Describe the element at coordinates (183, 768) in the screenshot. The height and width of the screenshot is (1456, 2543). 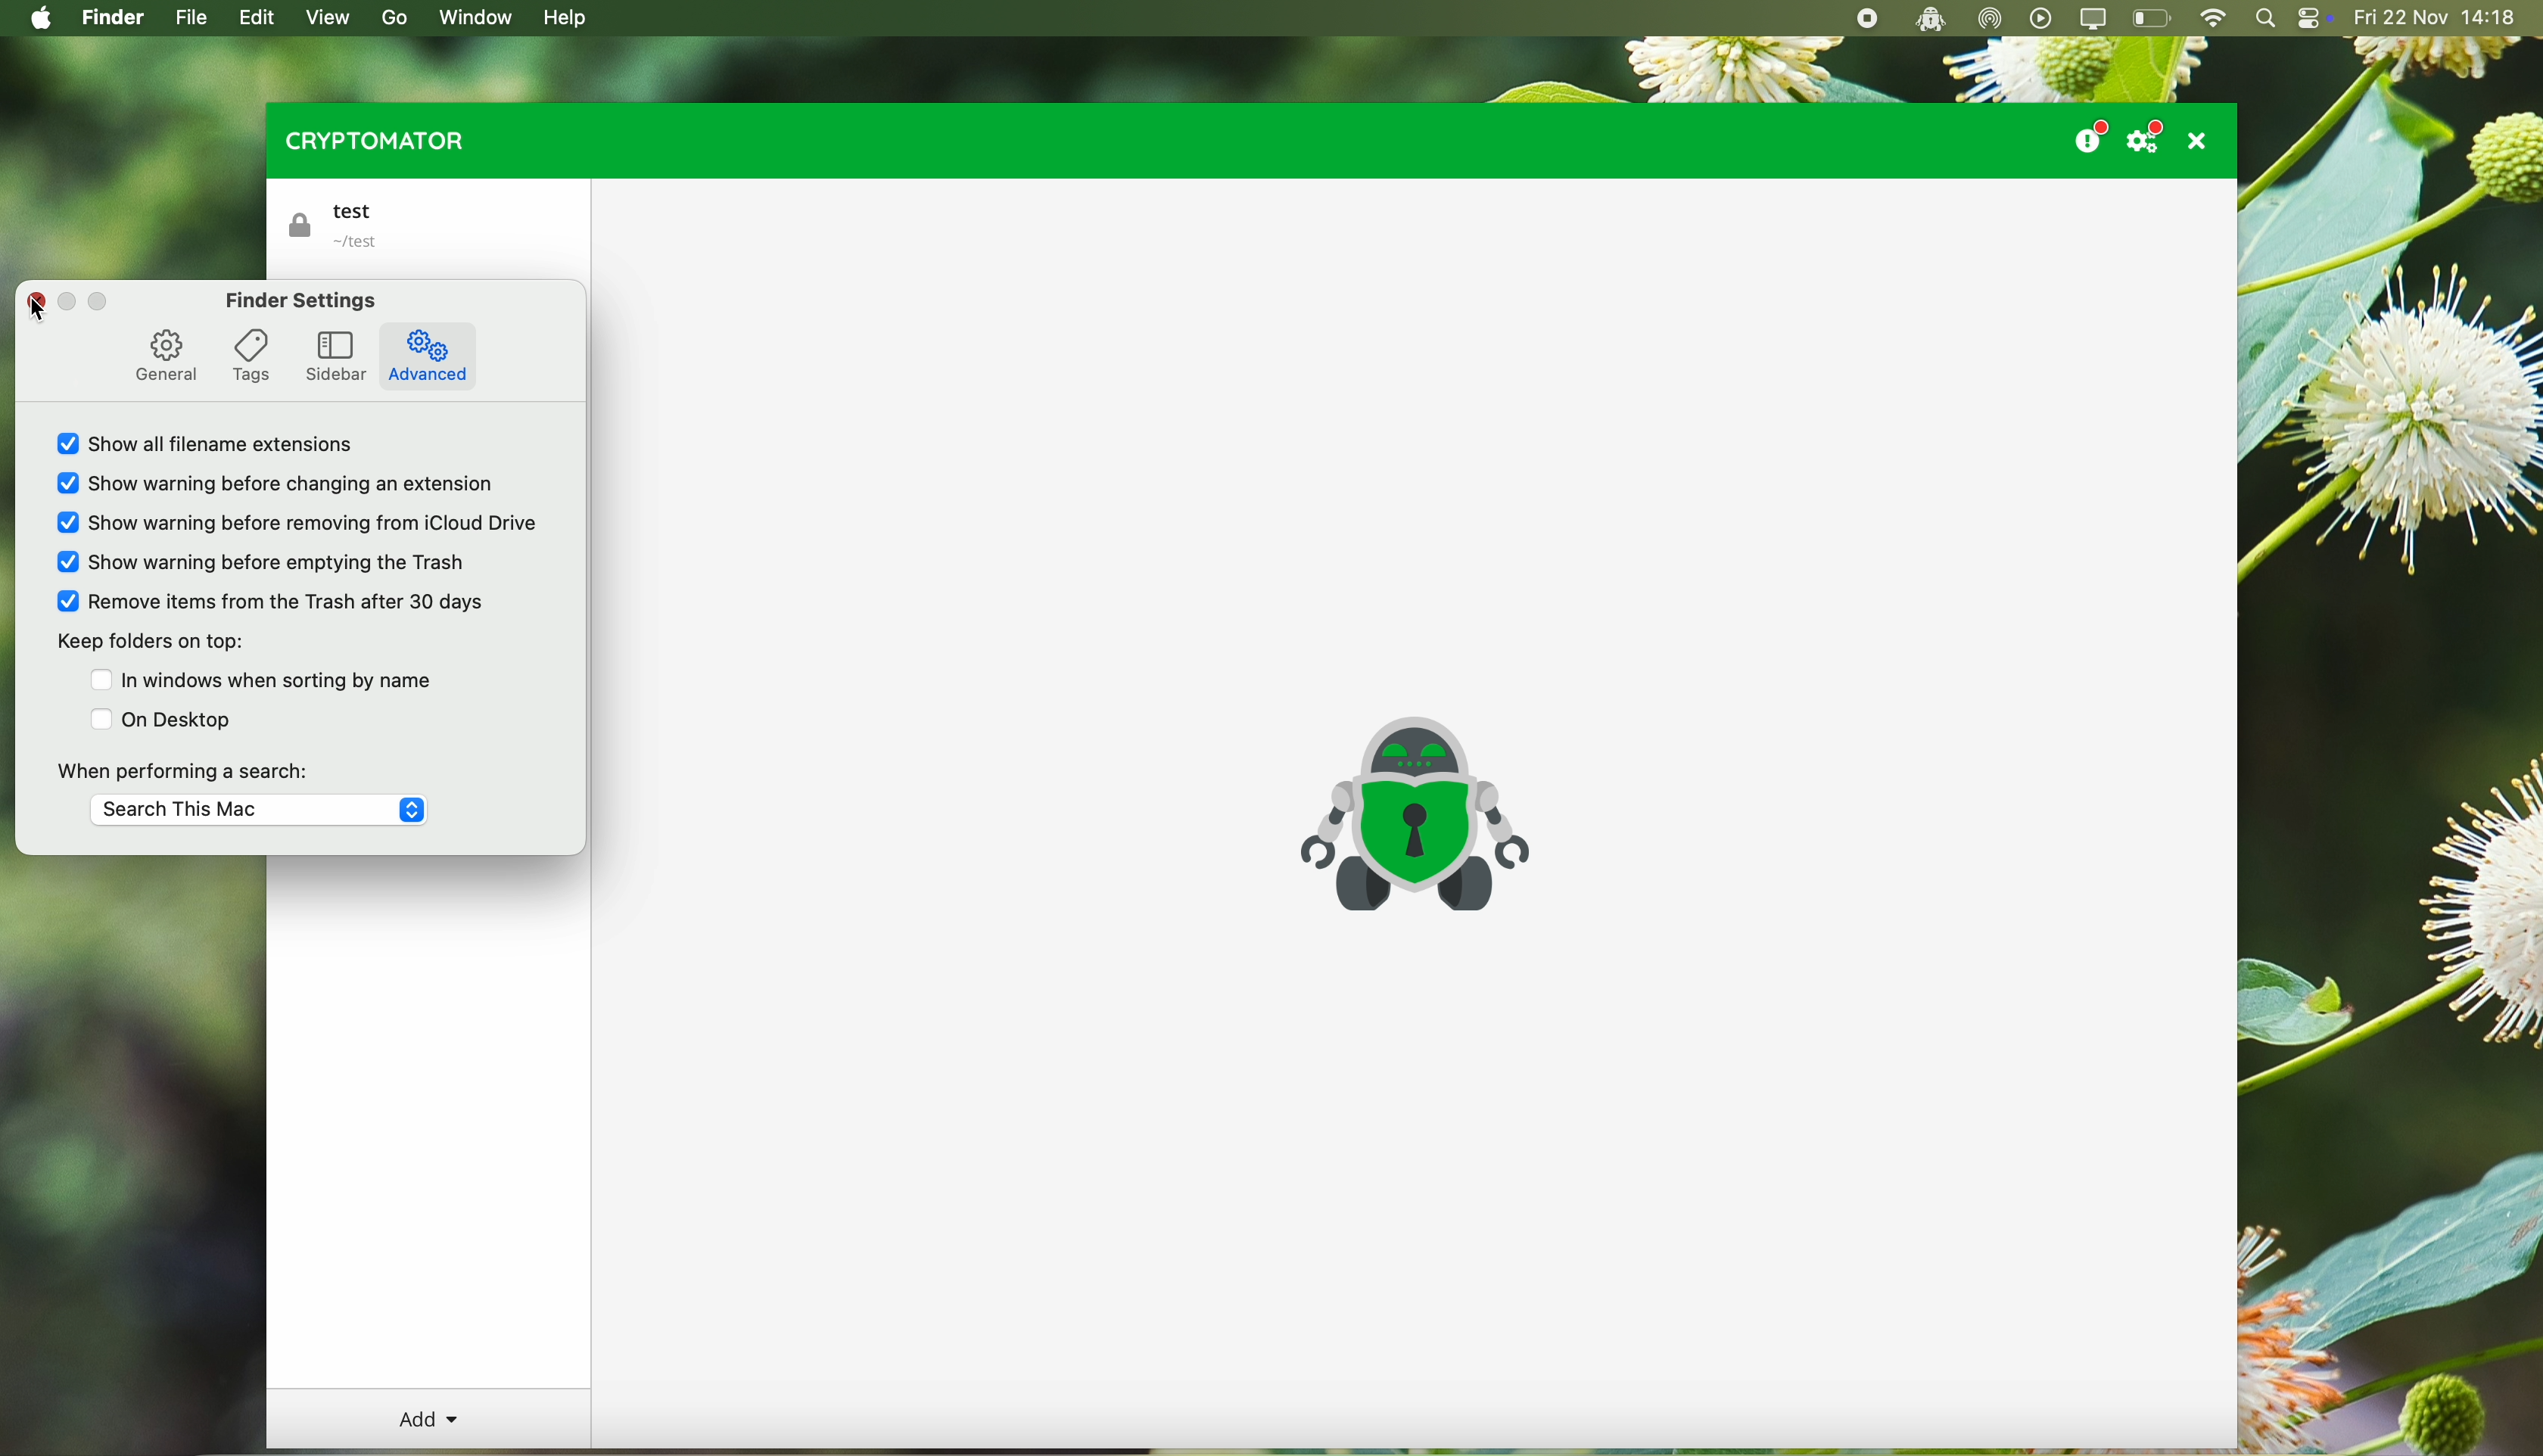
I see `when performing a search:` at that location.